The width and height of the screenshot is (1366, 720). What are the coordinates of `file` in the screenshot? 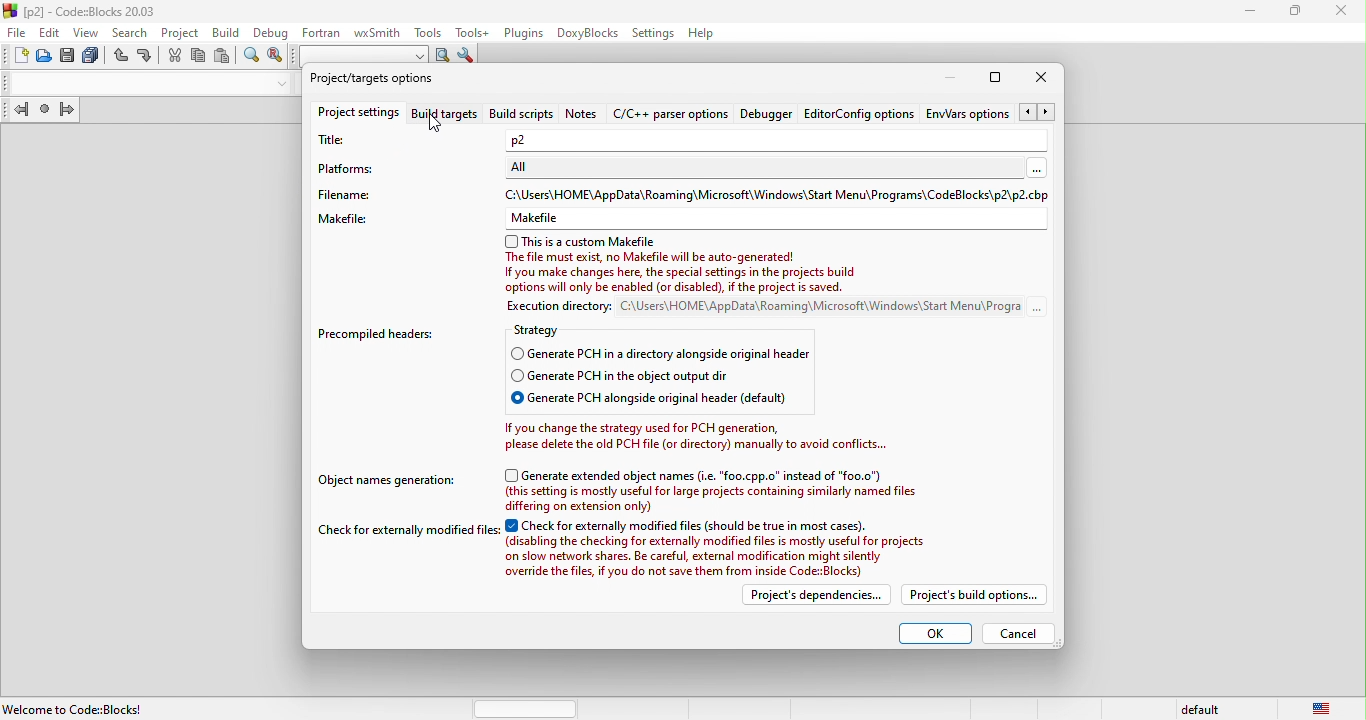 It's located at (15, 33).